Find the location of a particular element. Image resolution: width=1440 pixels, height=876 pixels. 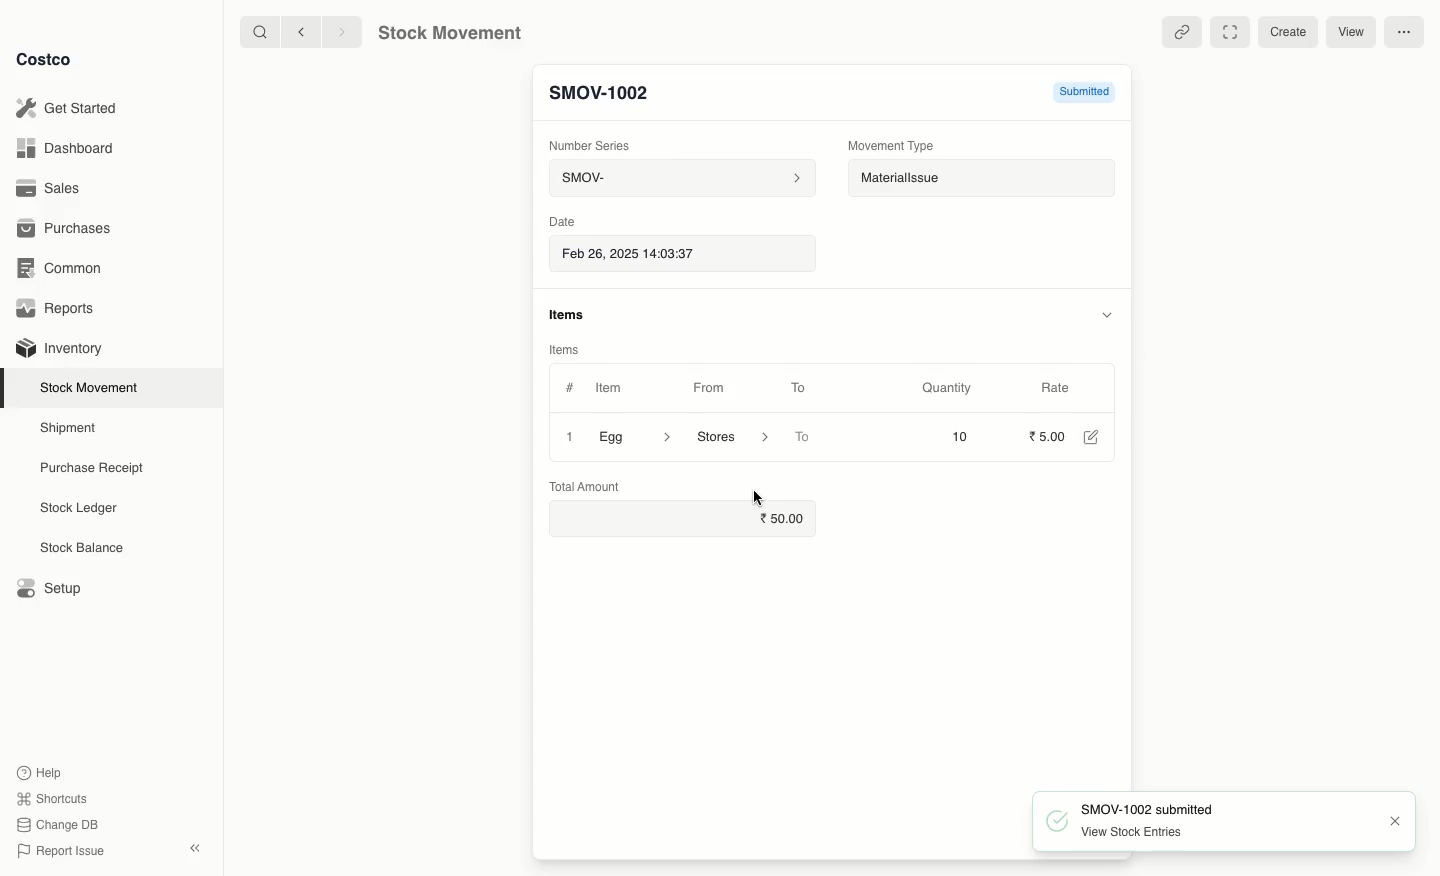

SMOV- is located at coordinates (682, 177).